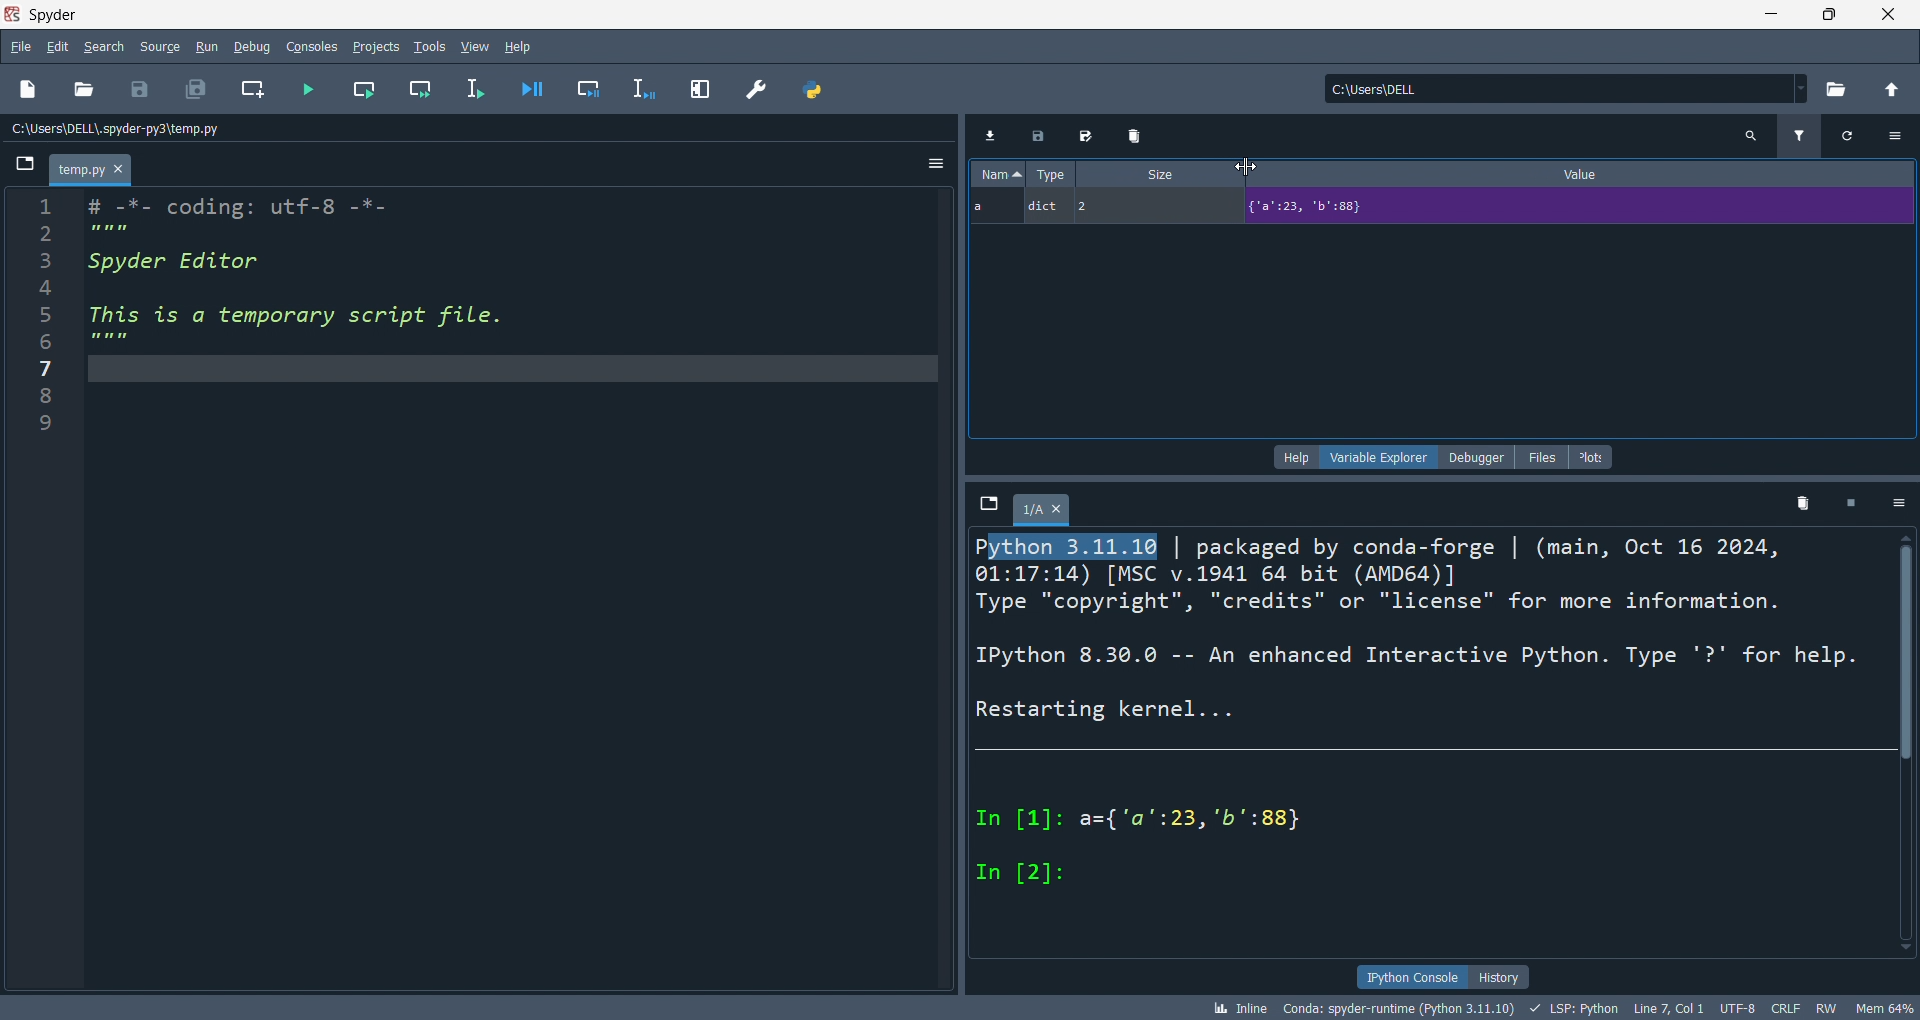 This screenshot has width=1920, height=1020. What do you see at coordinates (1836, 14) in the screenshot?
I see `maximize` at bounding box center [1836, 14].